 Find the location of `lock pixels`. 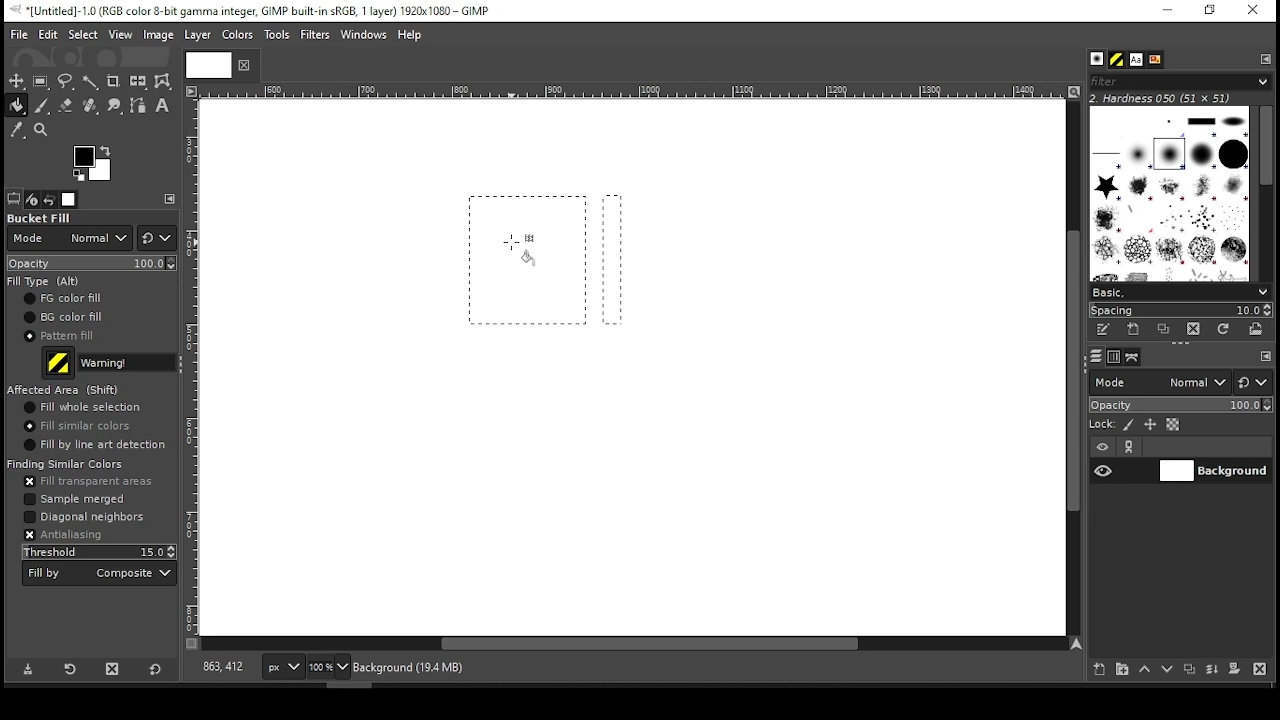

lock pixels is located at coordinates (1132, 425).